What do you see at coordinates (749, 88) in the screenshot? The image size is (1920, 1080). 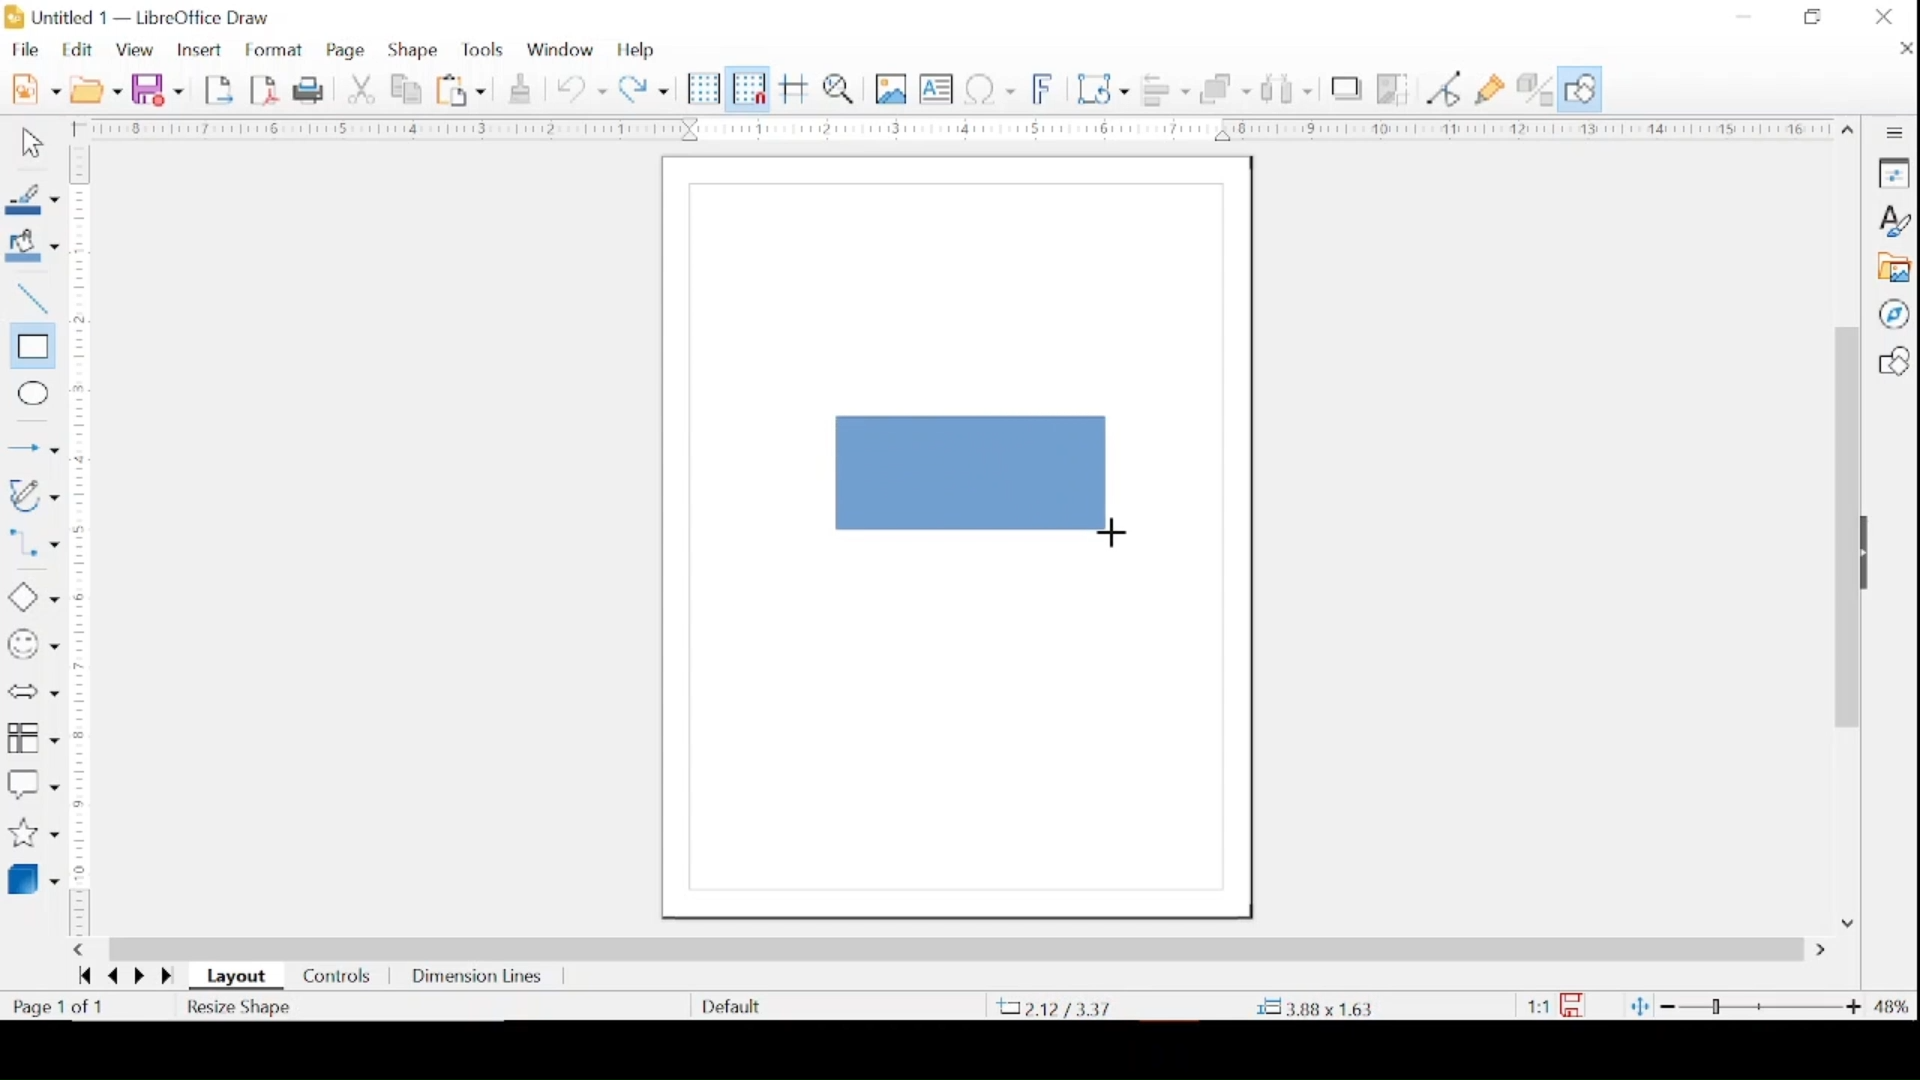 I see `snap to grid` at bounding box center [749, 88].